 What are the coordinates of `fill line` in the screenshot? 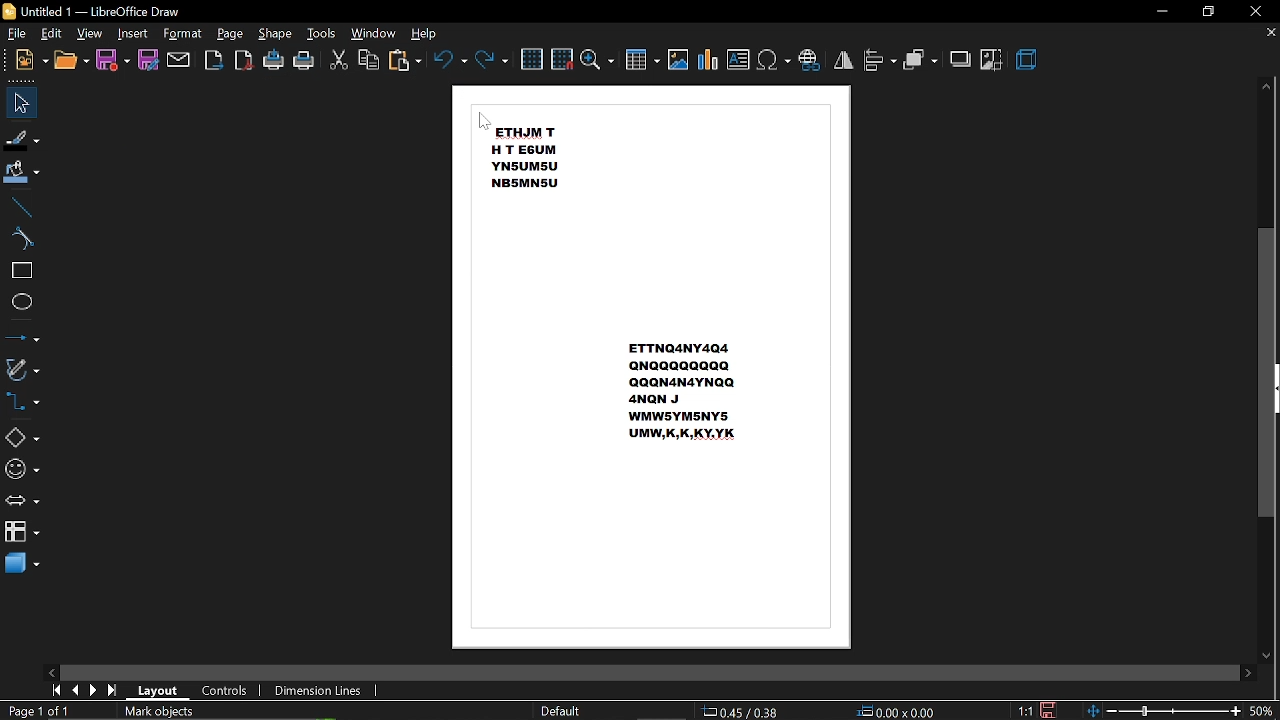 It's located at (23, 138).